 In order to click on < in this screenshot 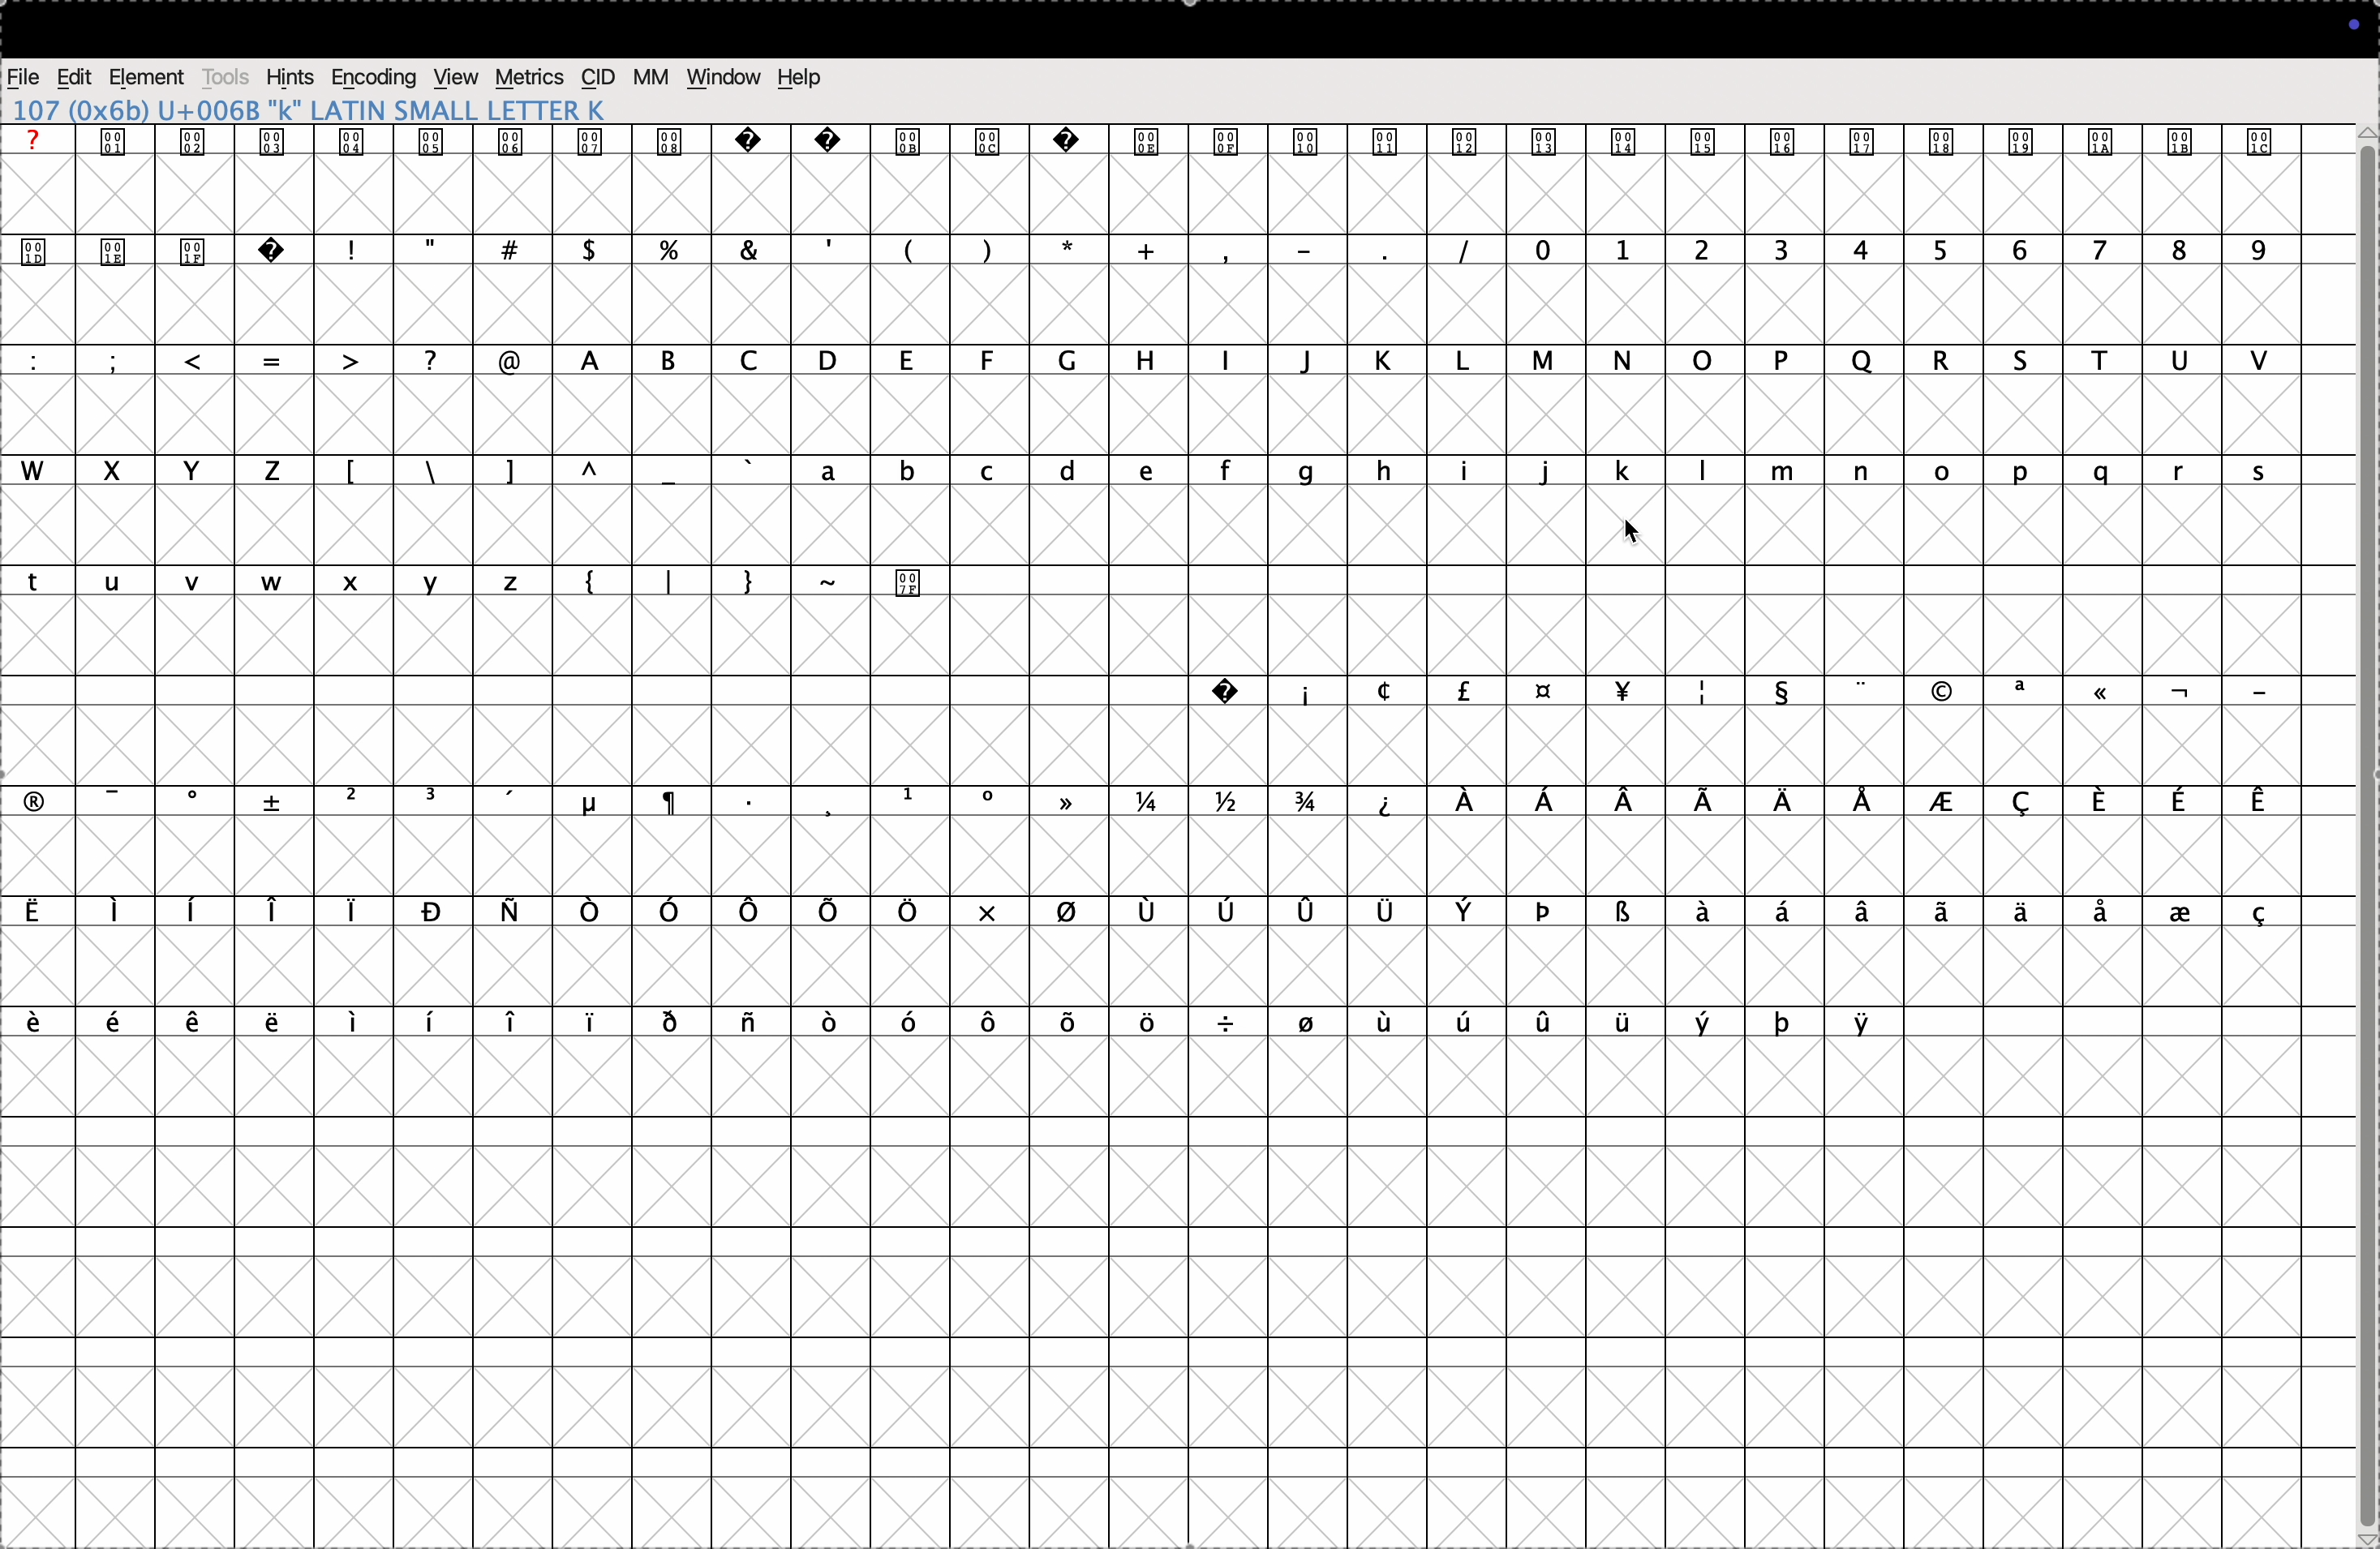, I will do `click(206, 359)`.